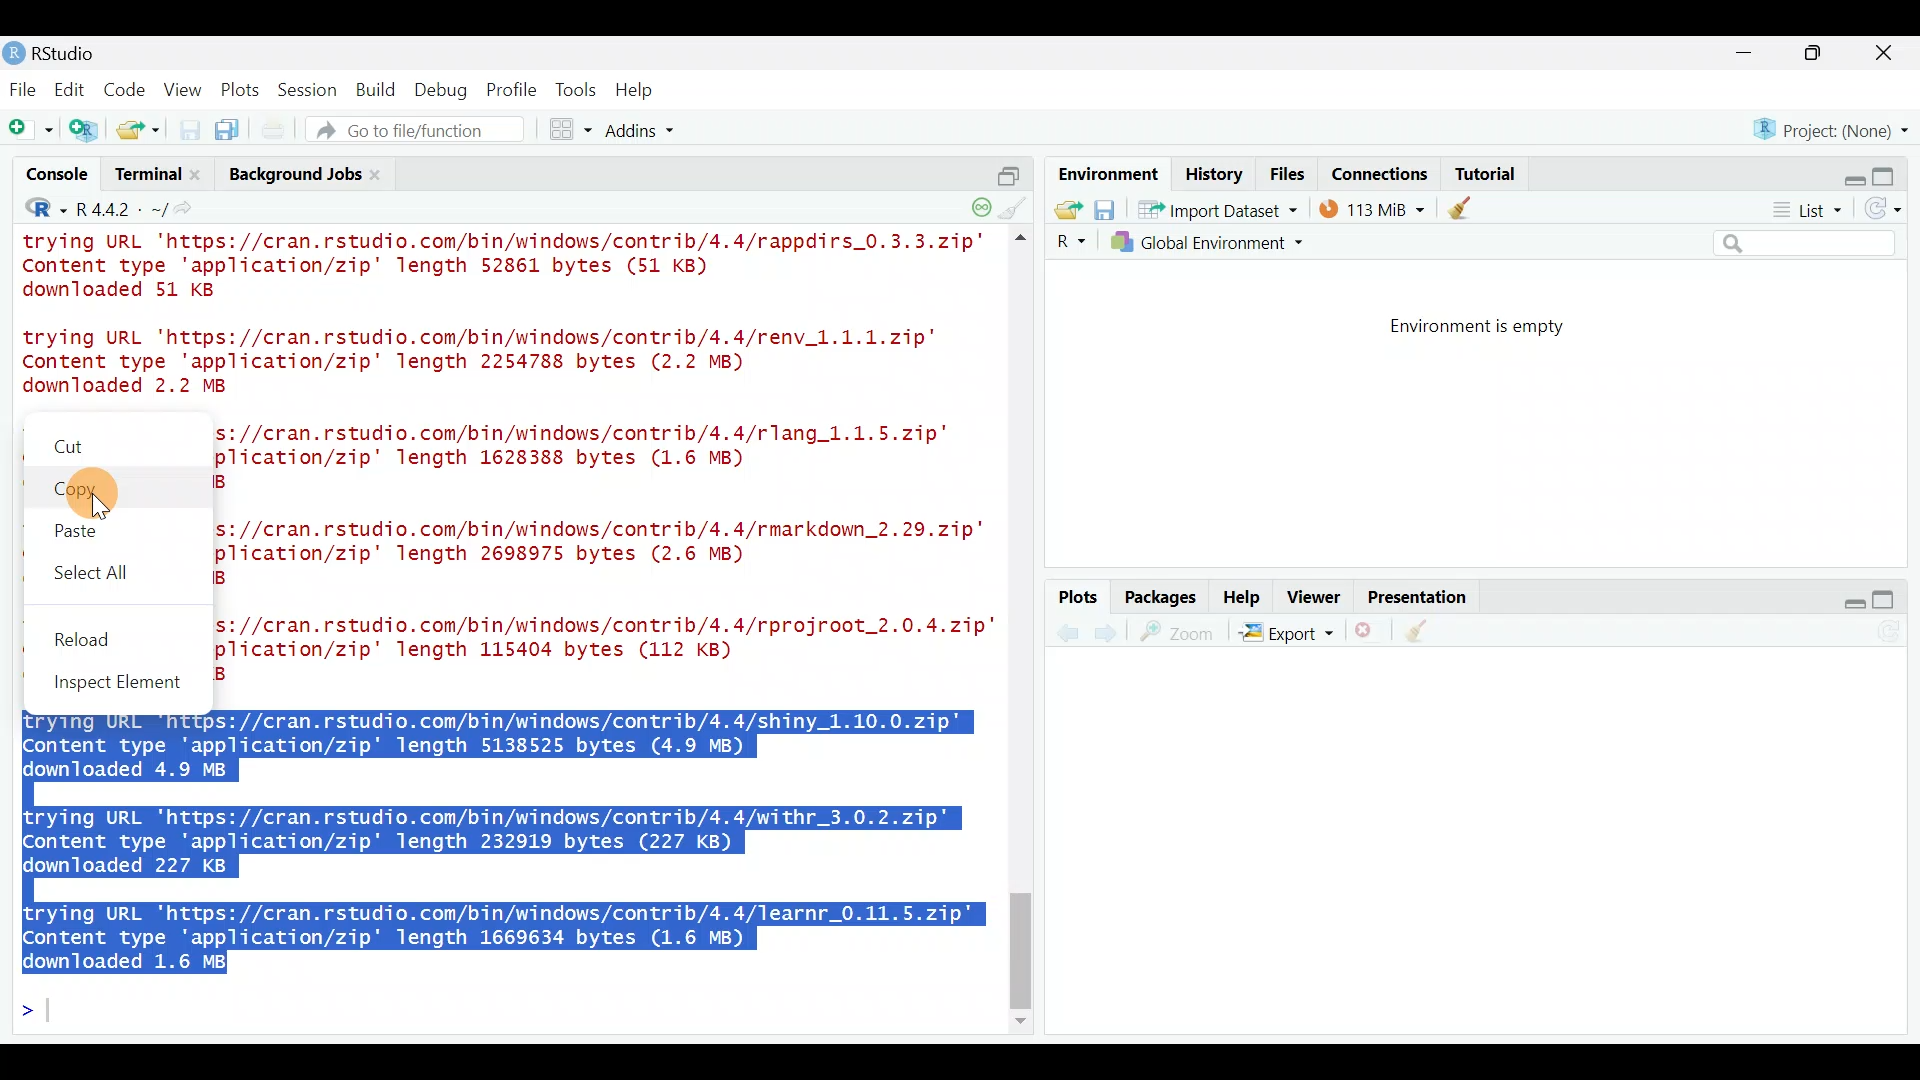 The width and height of the screenshot is (1920, 1080). I want to click on Search bar, so click(1808, 244).